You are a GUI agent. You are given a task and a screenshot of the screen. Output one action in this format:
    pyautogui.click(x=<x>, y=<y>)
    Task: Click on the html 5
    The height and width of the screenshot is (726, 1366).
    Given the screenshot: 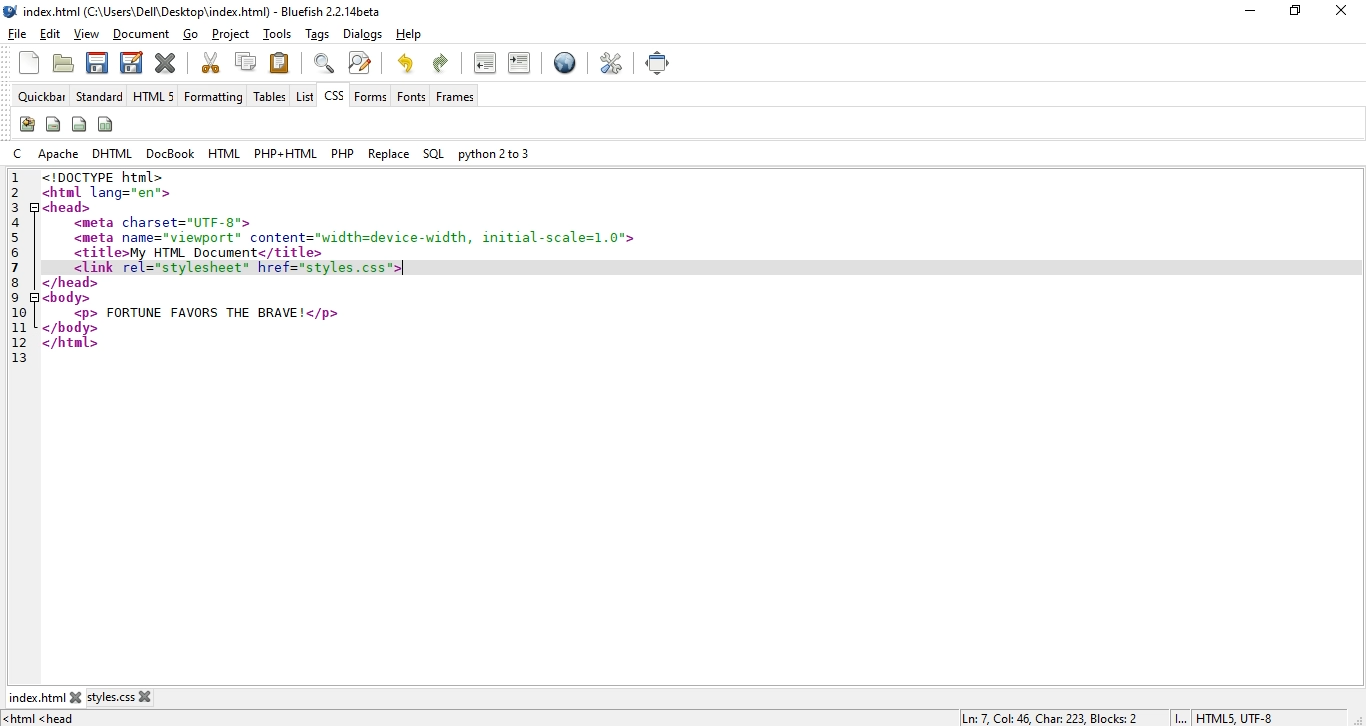 What is the action you would take?
    pyautogui.click(x=154, y=97)
    